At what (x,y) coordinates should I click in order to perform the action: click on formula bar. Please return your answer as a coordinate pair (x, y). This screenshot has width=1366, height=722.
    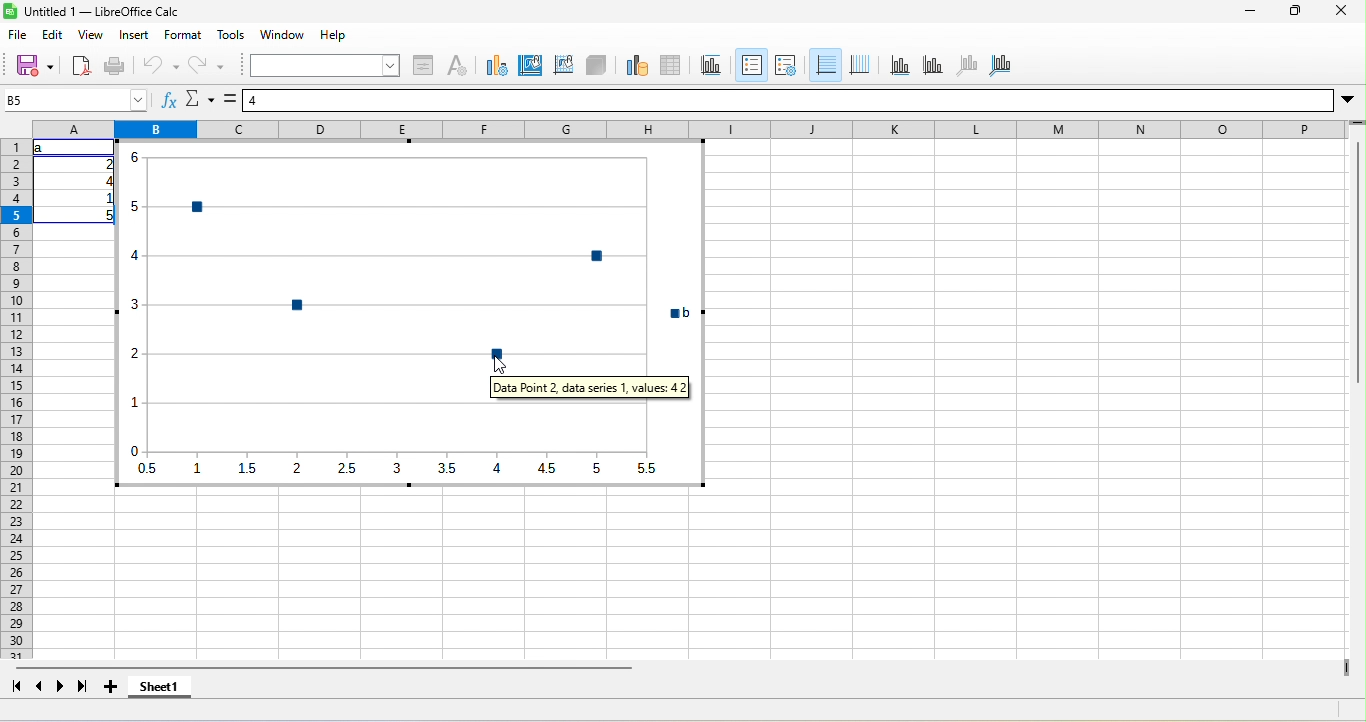
    Looking at the image, I should click on (788, 100).